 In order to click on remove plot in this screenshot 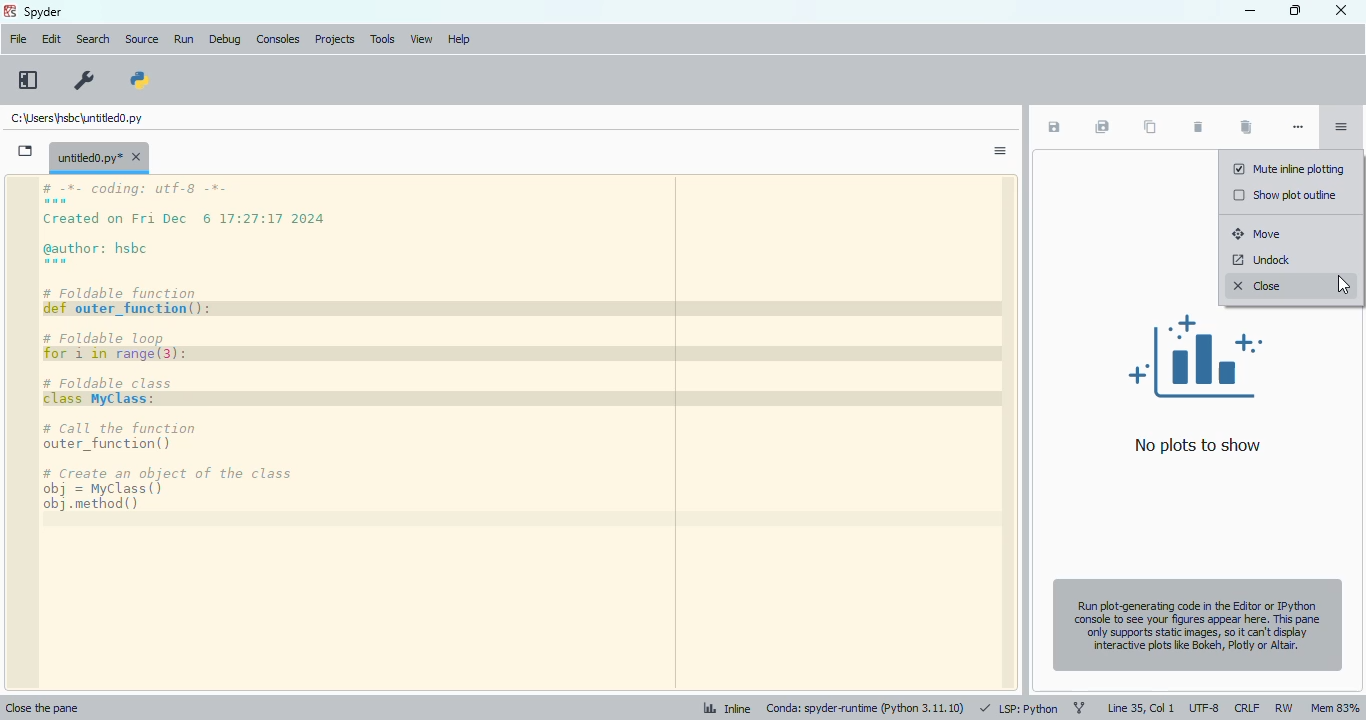, I will do `click(1197, 128)`.